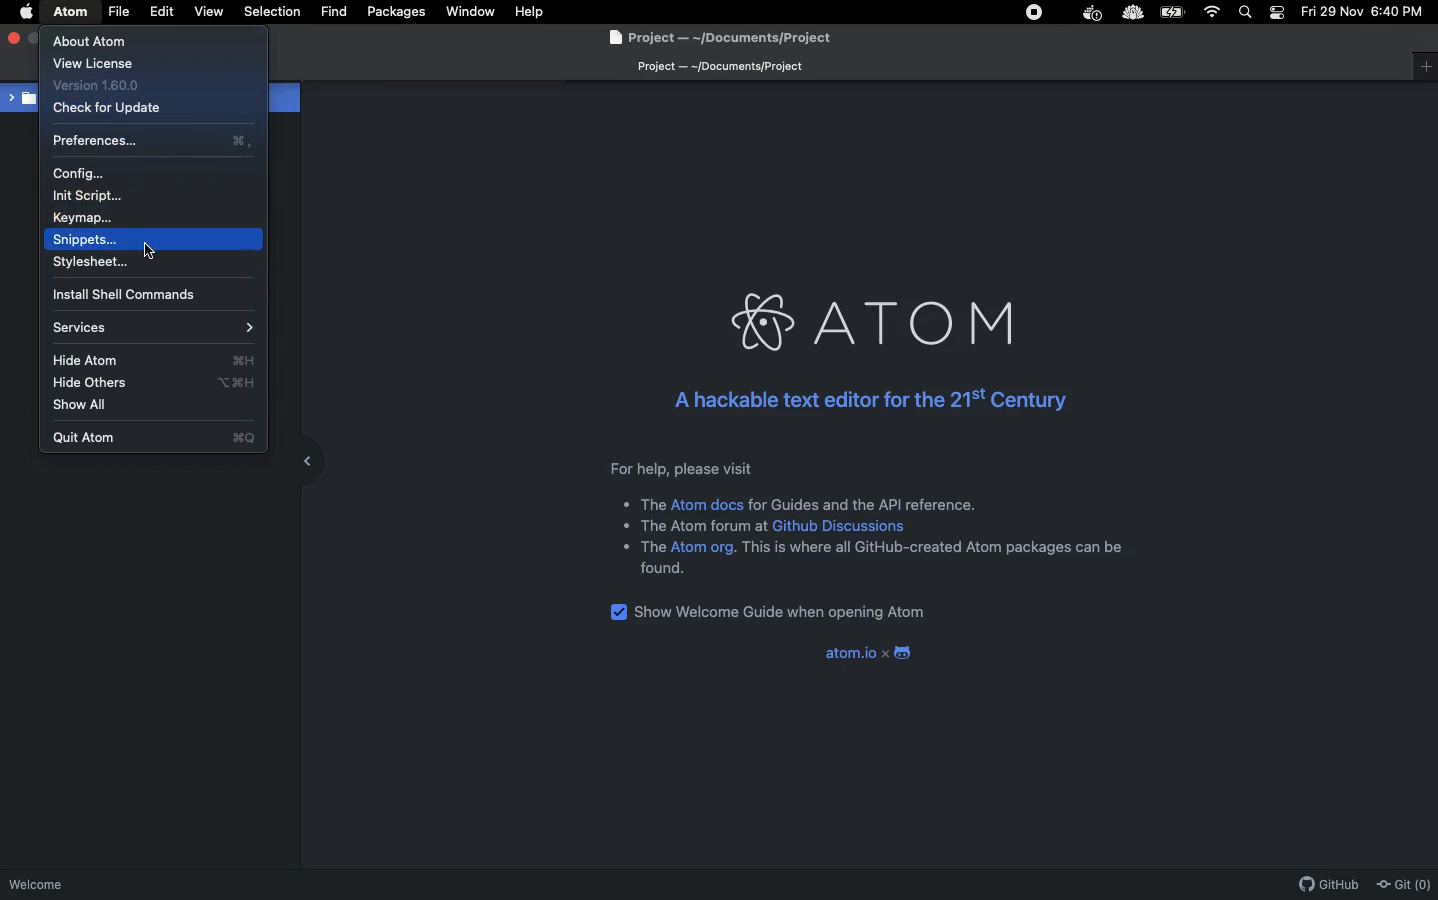  Describe the element at coordinates (107, 111) in the screenshot. I see `Check for update` at that location.